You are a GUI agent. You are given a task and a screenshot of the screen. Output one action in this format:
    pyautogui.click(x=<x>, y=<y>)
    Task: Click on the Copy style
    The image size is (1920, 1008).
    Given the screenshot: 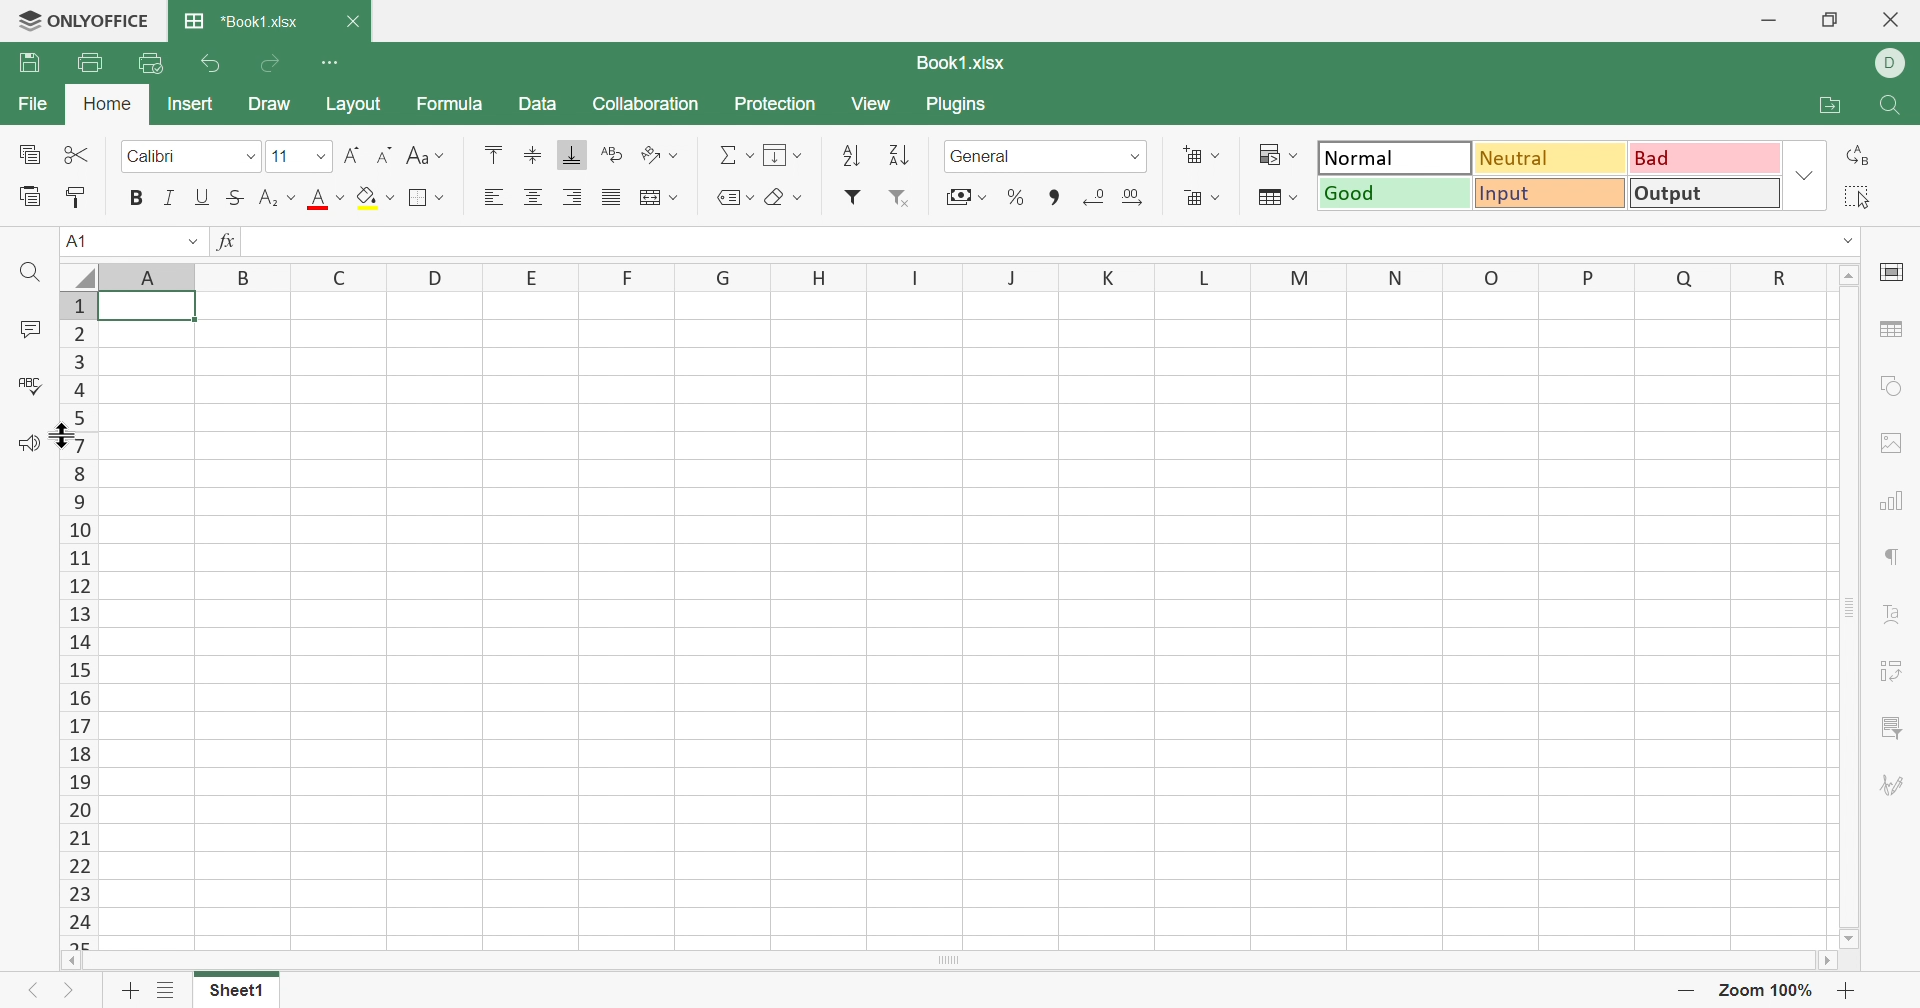 What is the action you would take?
    pyautogui.click(x=77, y=197)
    